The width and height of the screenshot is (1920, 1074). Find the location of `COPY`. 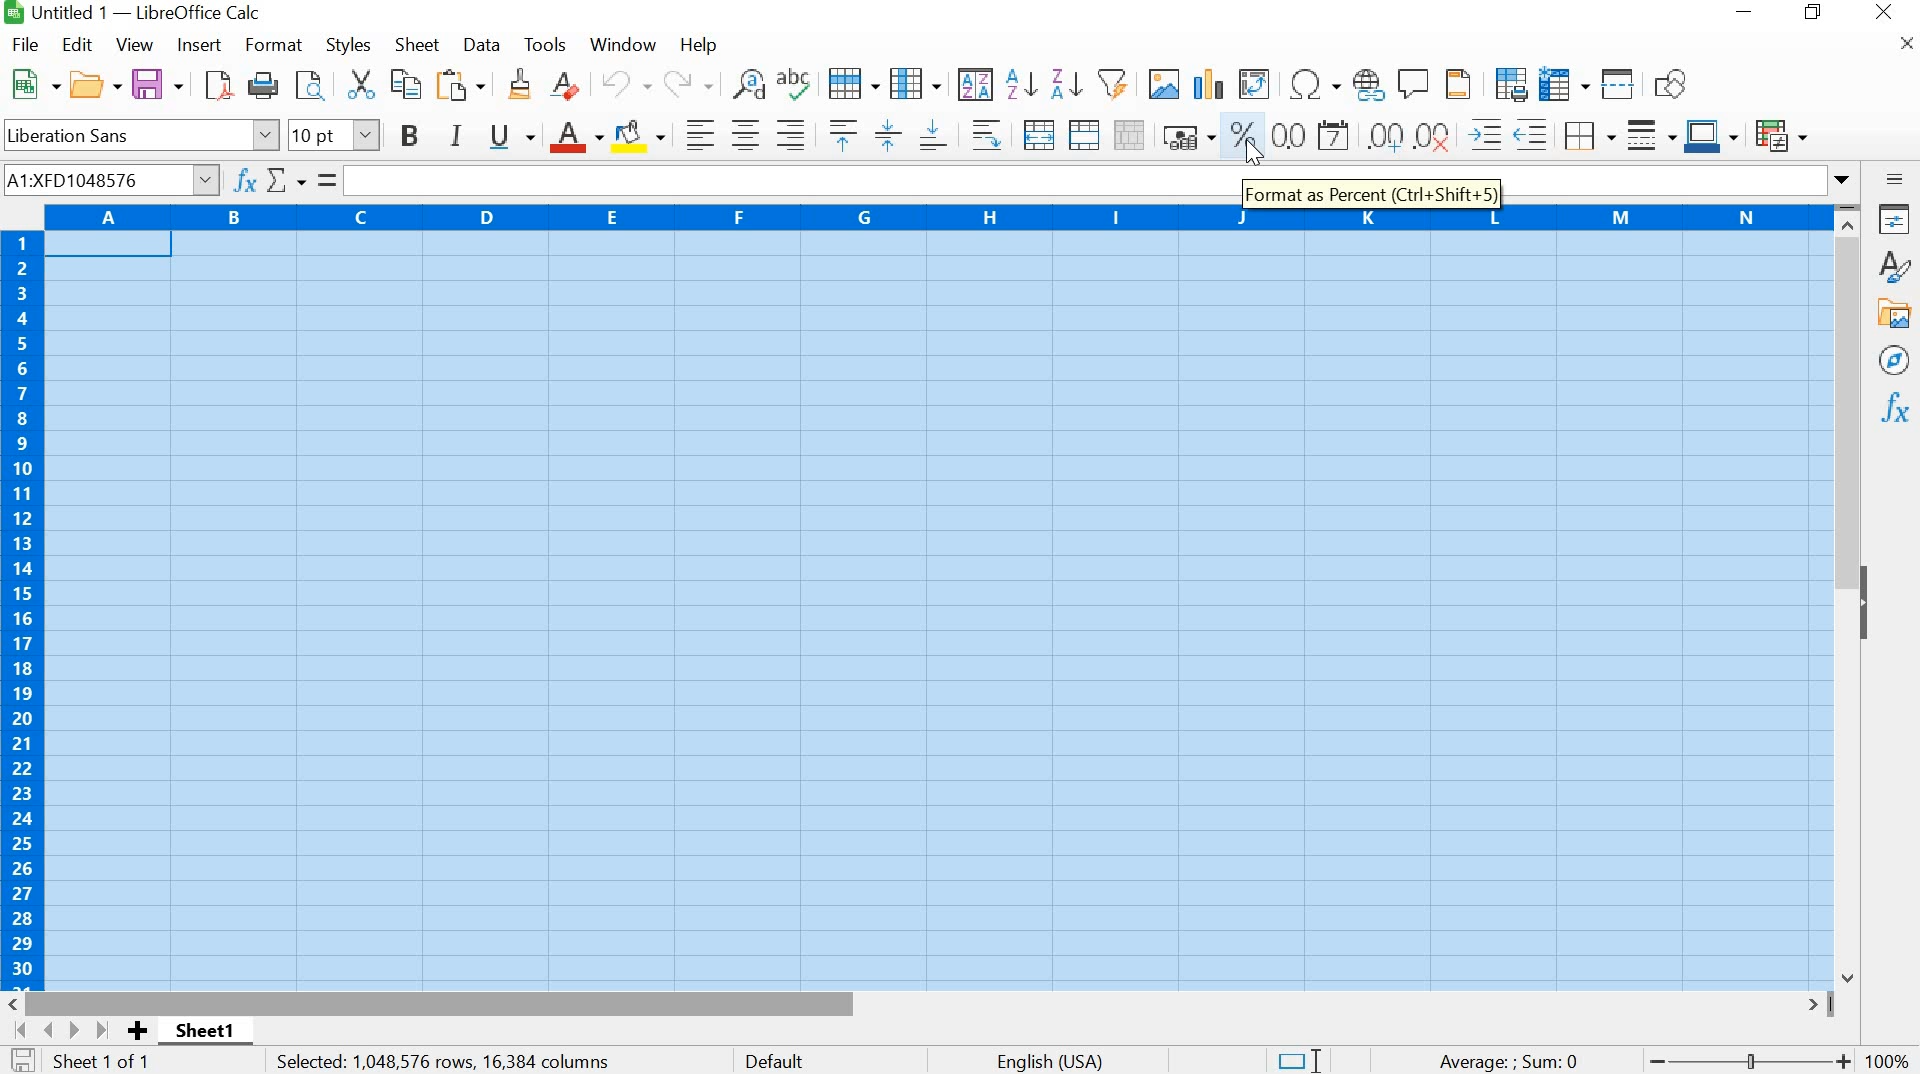

COPY is located at coordinates (403, 85).